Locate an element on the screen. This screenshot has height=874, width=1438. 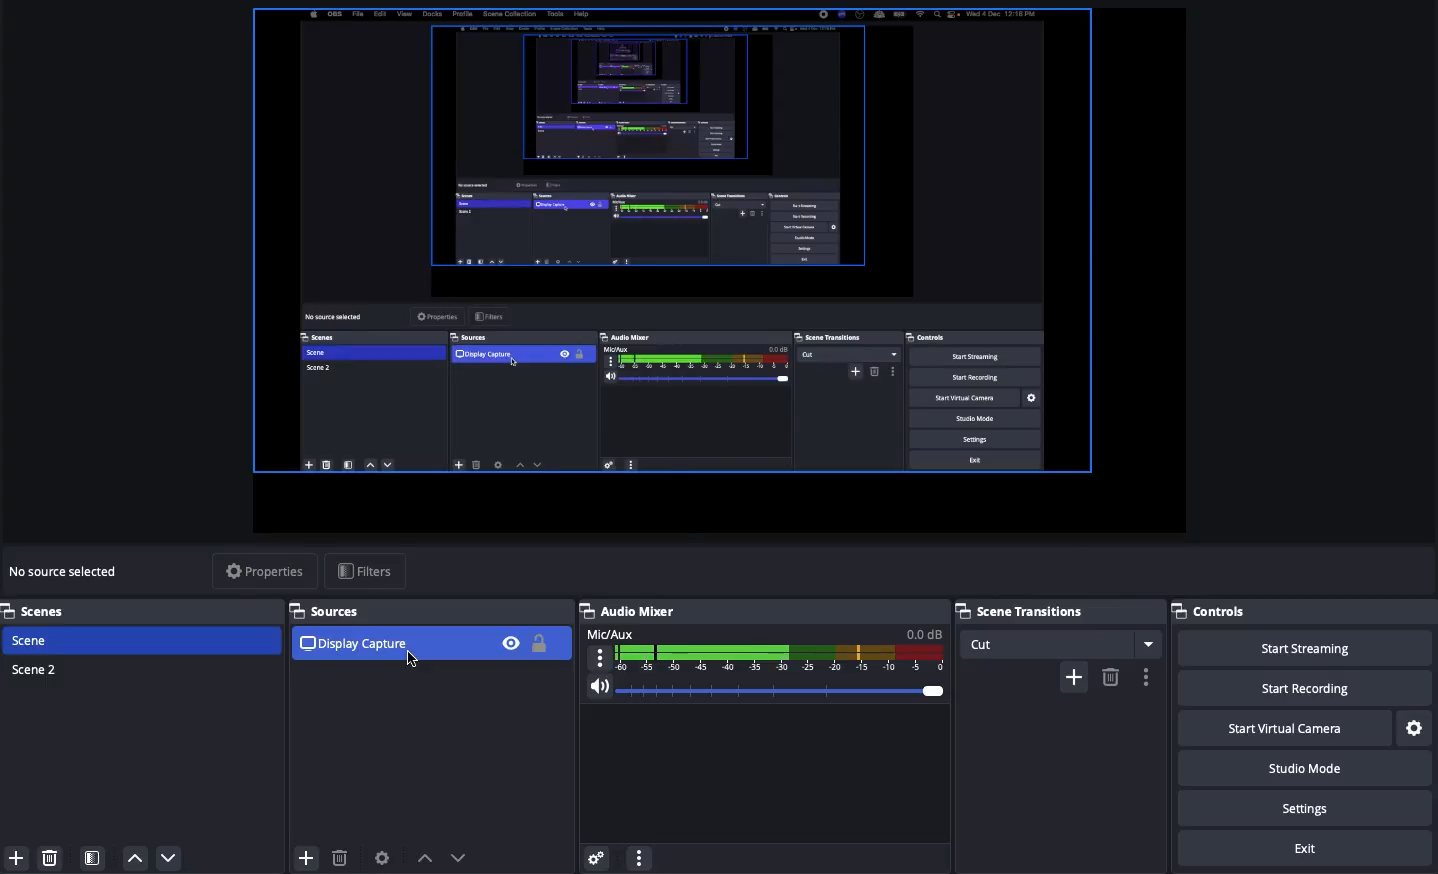
Sources is located at coordinates (327, 609).